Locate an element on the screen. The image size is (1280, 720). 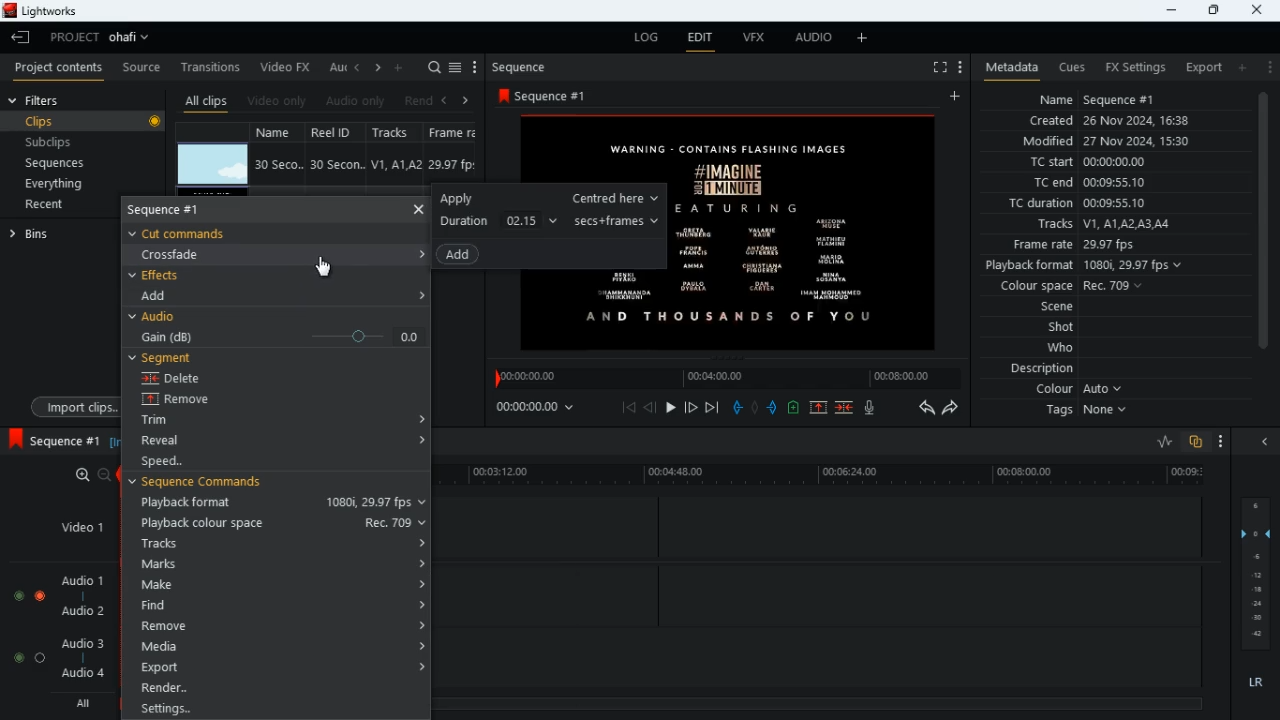
media is located at coordinates (282, 645).